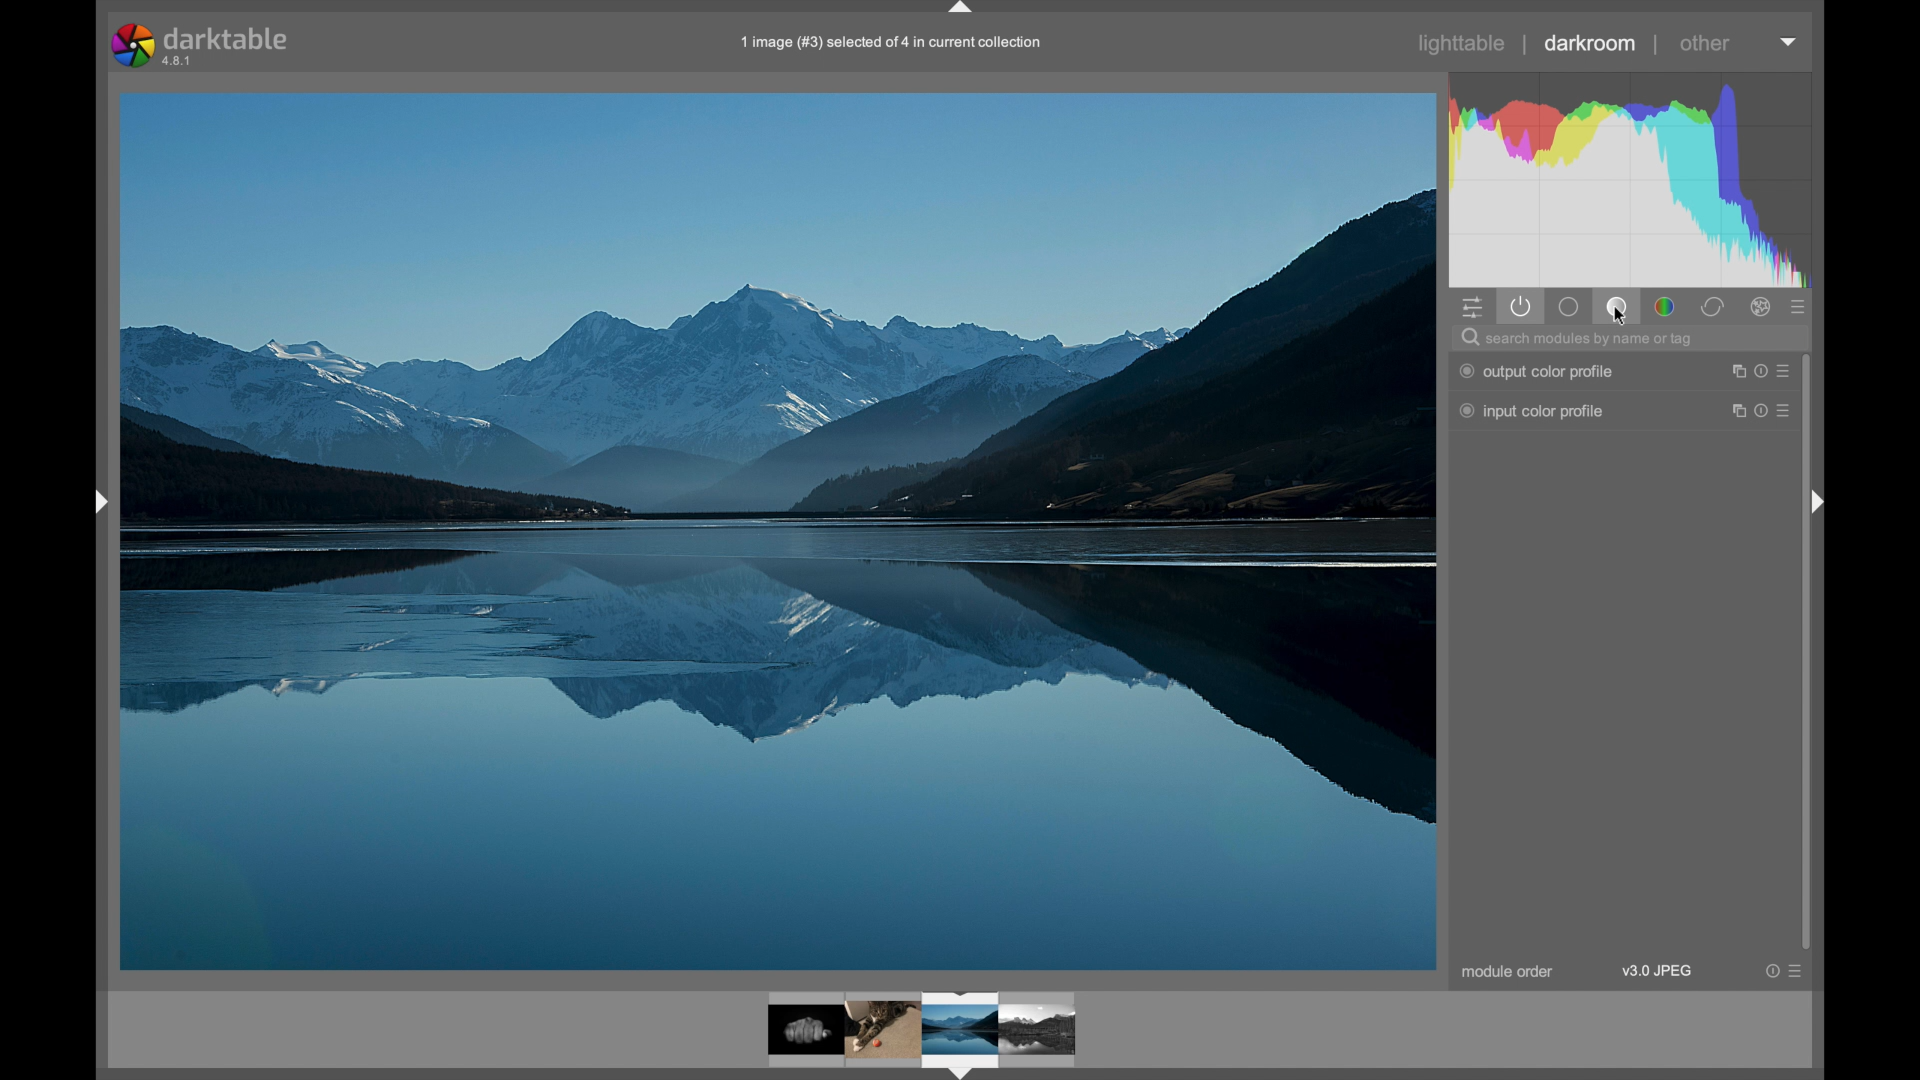 The height and width of the screenshot is (1080, 1920). Describe the element at coordinates (1760, 307) in the screenshot. I see `effect` at that location.